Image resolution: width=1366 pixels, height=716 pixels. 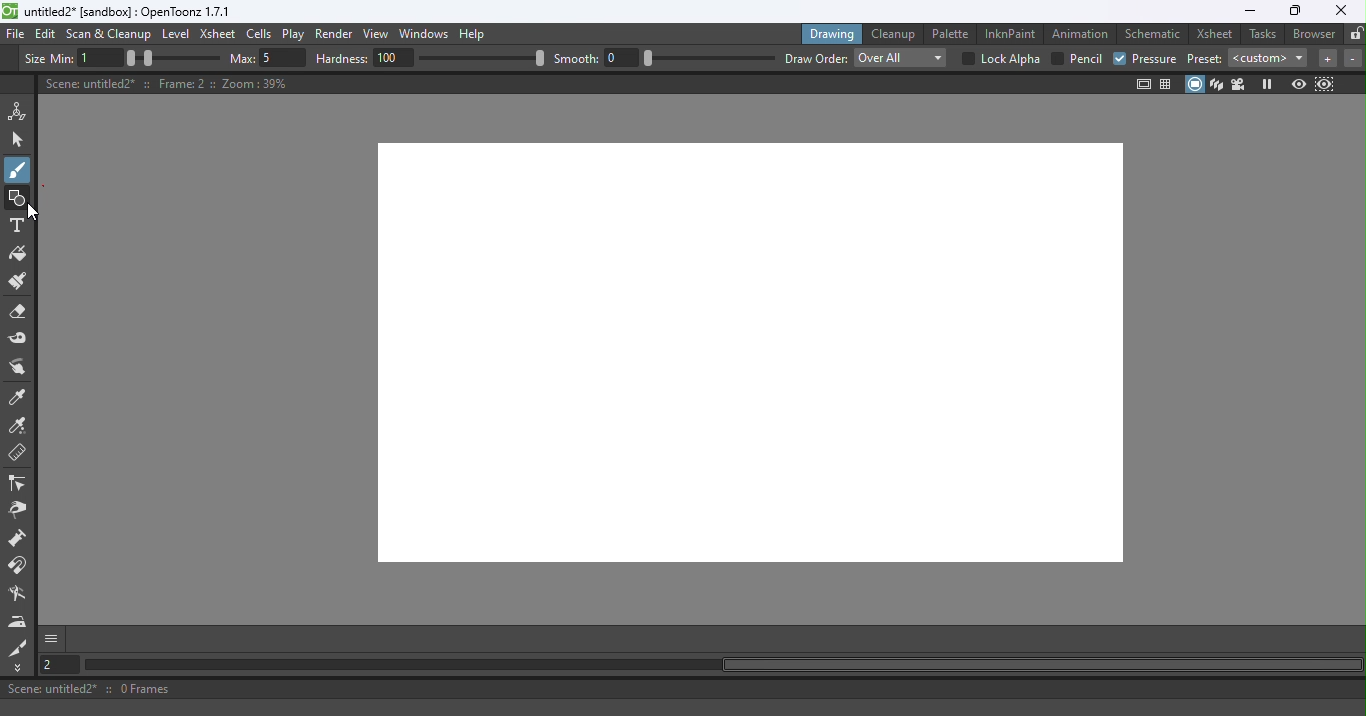 What do you see at coordinates (1218, 84) in the screenshot?
I see `3D View` at bounding box center [1218, 84].